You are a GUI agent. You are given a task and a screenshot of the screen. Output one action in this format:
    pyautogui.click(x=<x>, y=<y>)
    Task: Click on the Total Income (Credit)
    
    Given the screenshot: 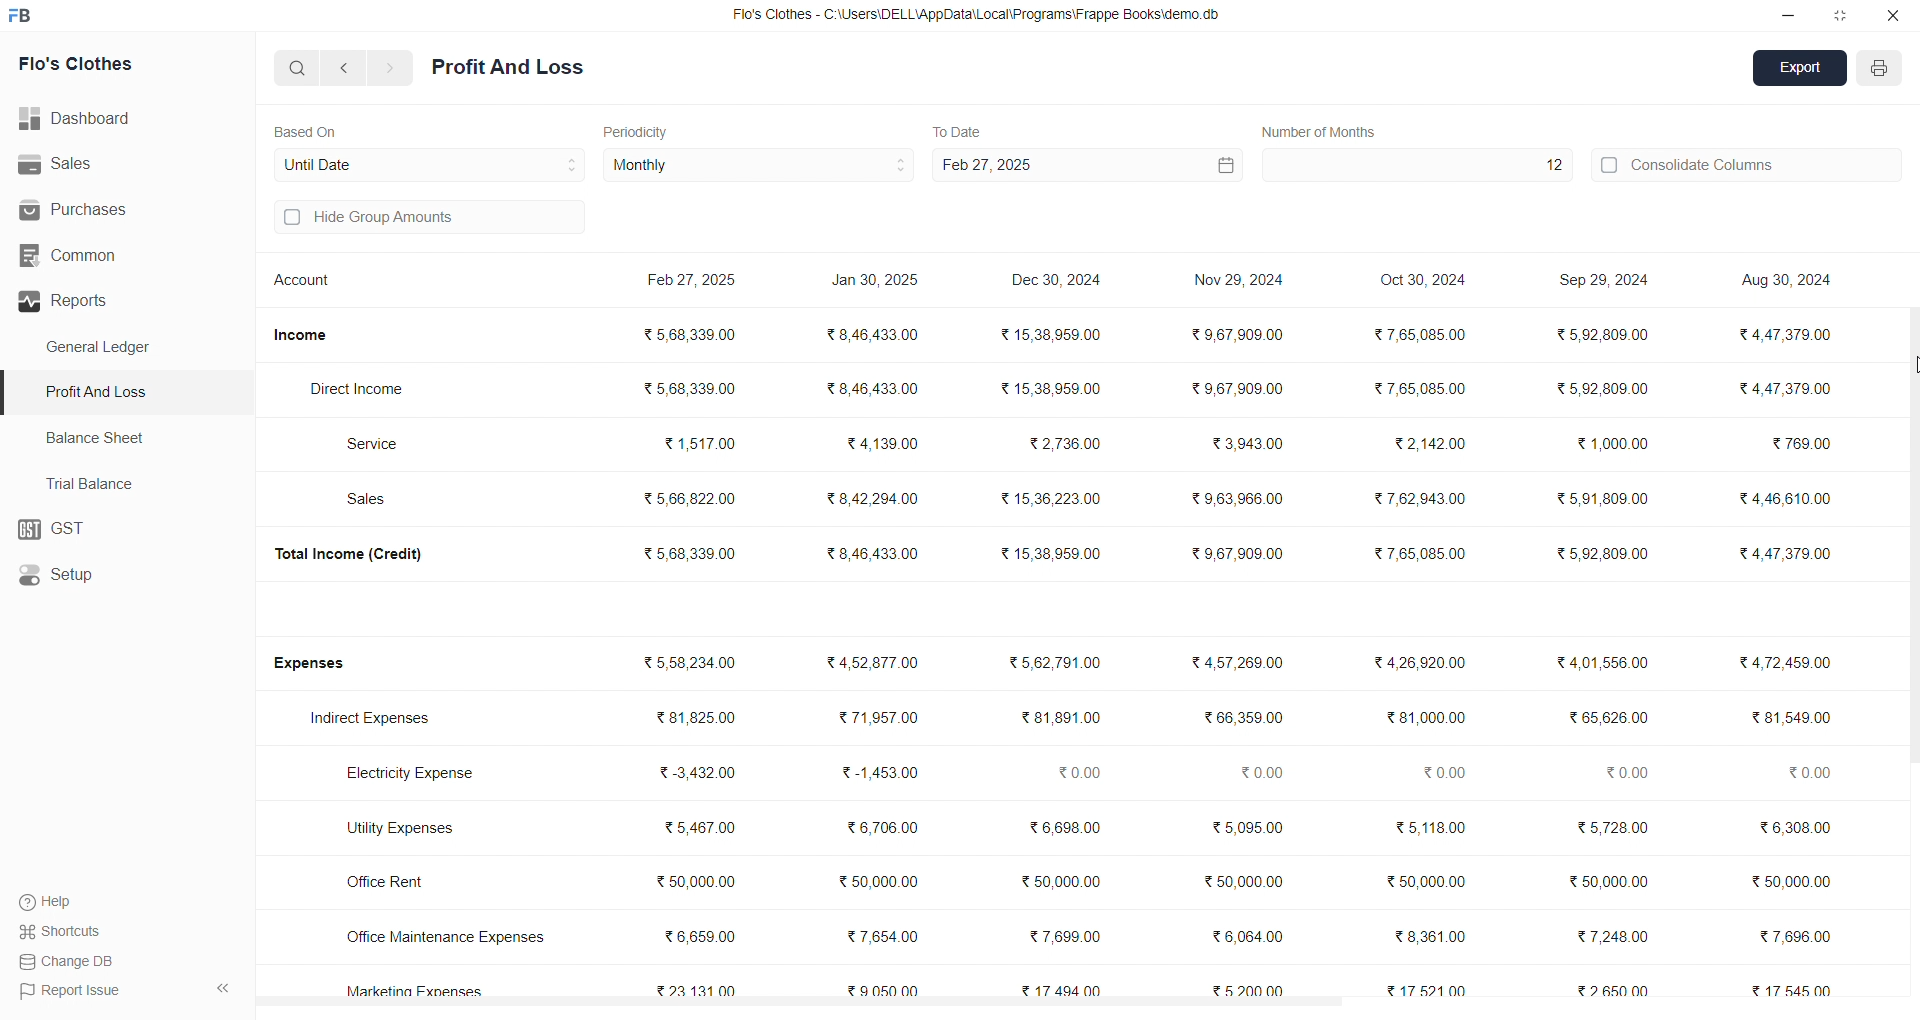 What is the action you would take?
    pyautogui.click(x=364, y=553)
    